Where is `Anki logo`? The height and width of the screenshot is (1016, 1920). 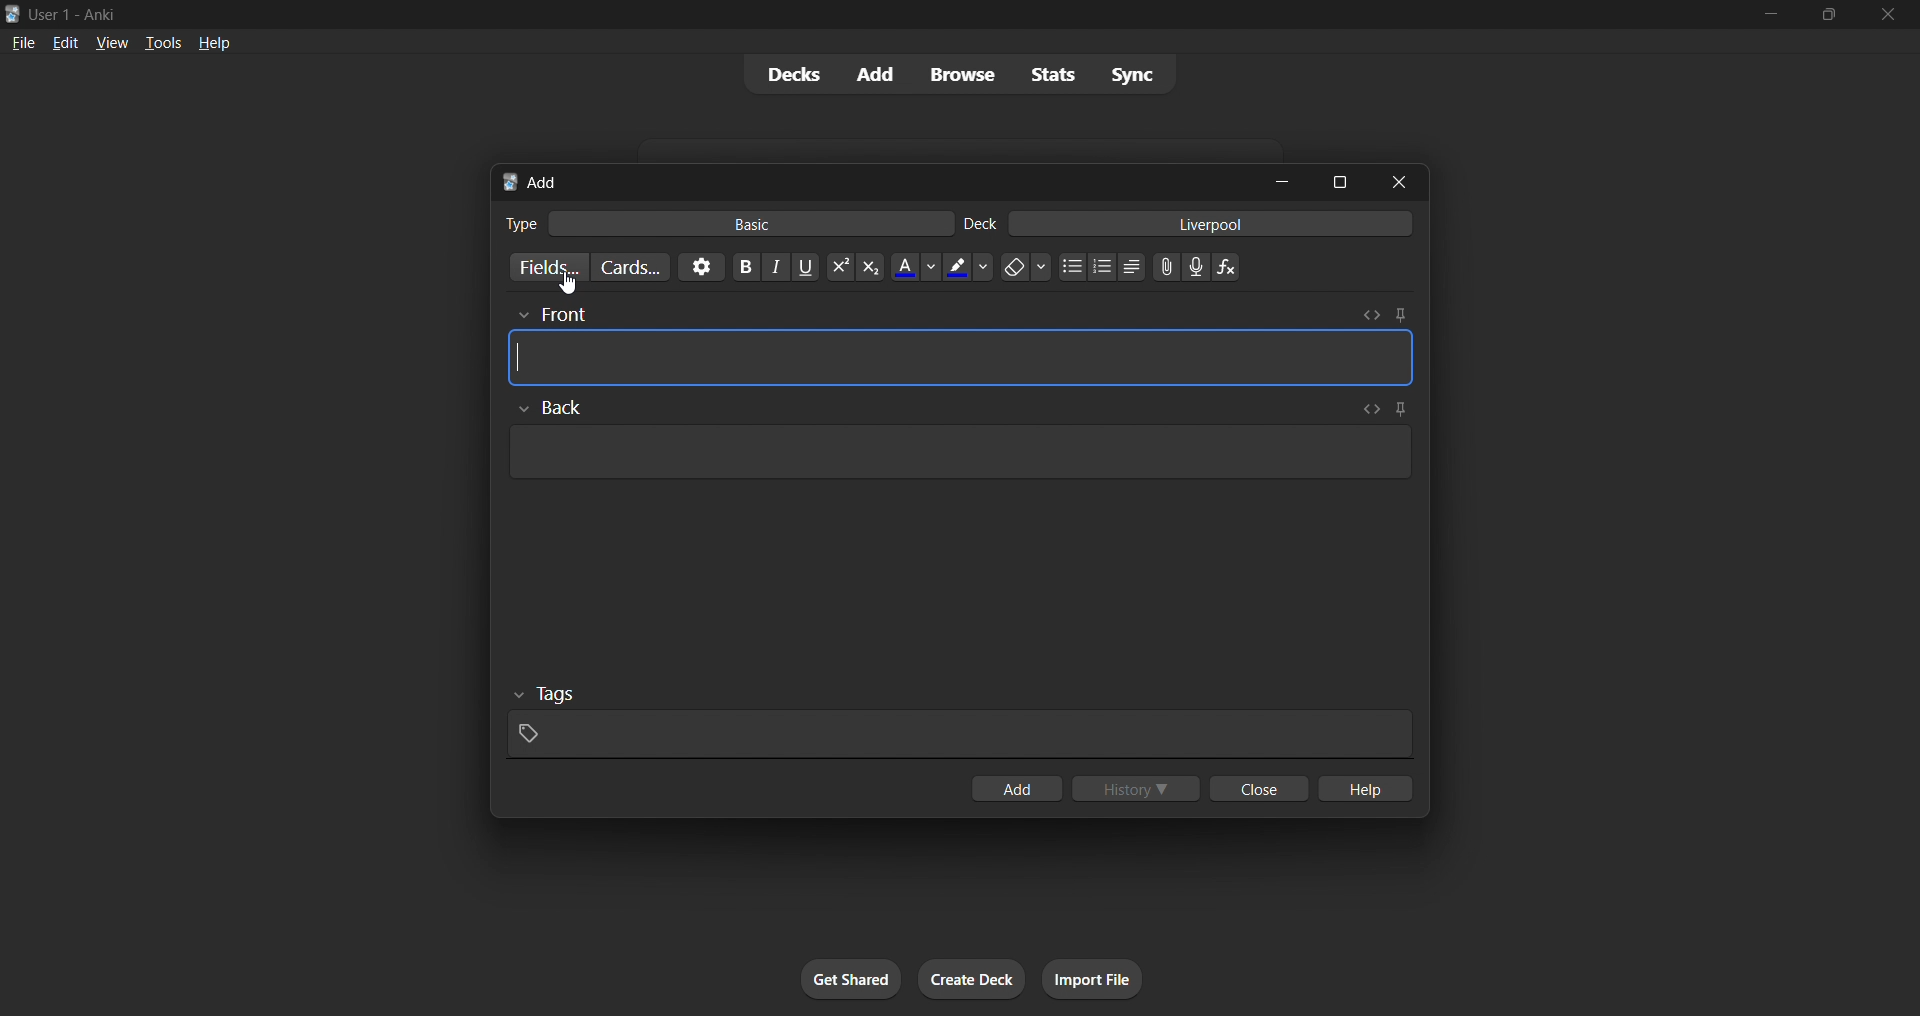 Anki logo is located at coordinates (510, 182).